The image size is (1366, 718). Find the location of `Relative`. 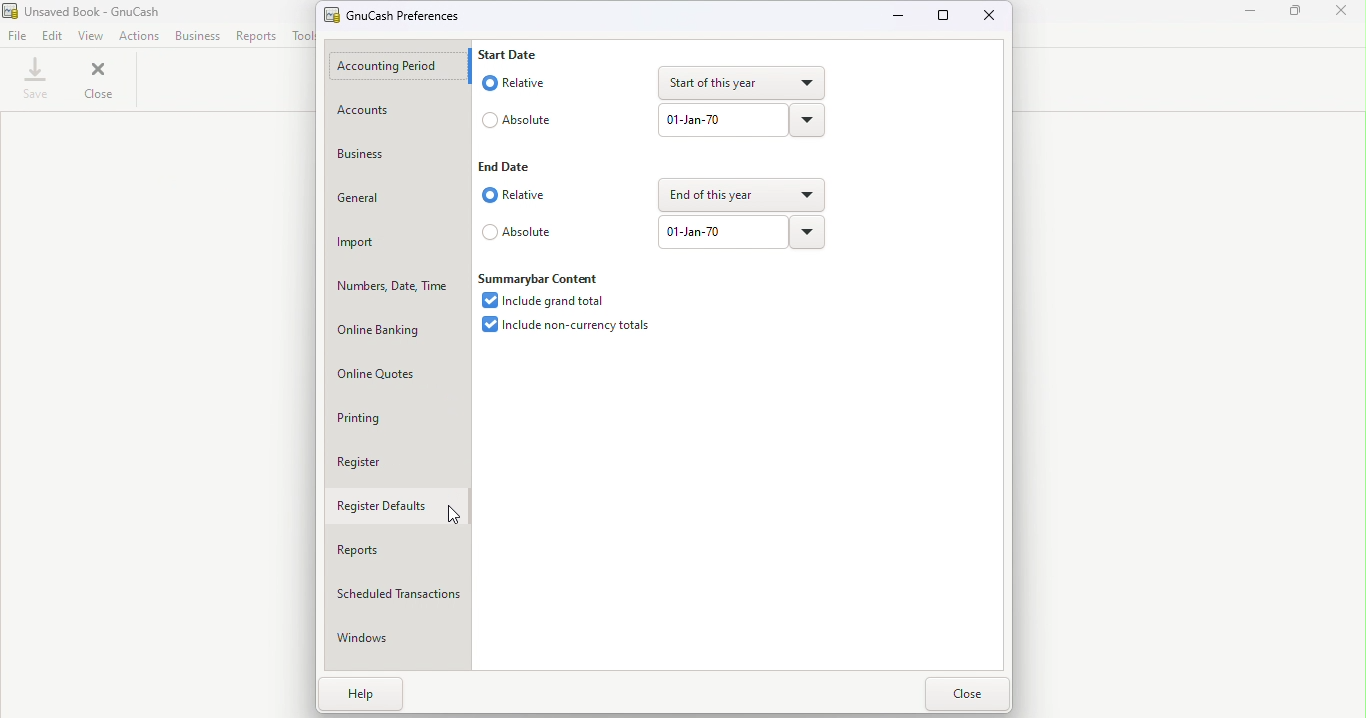

Relative is located at coordinates (524, 84).